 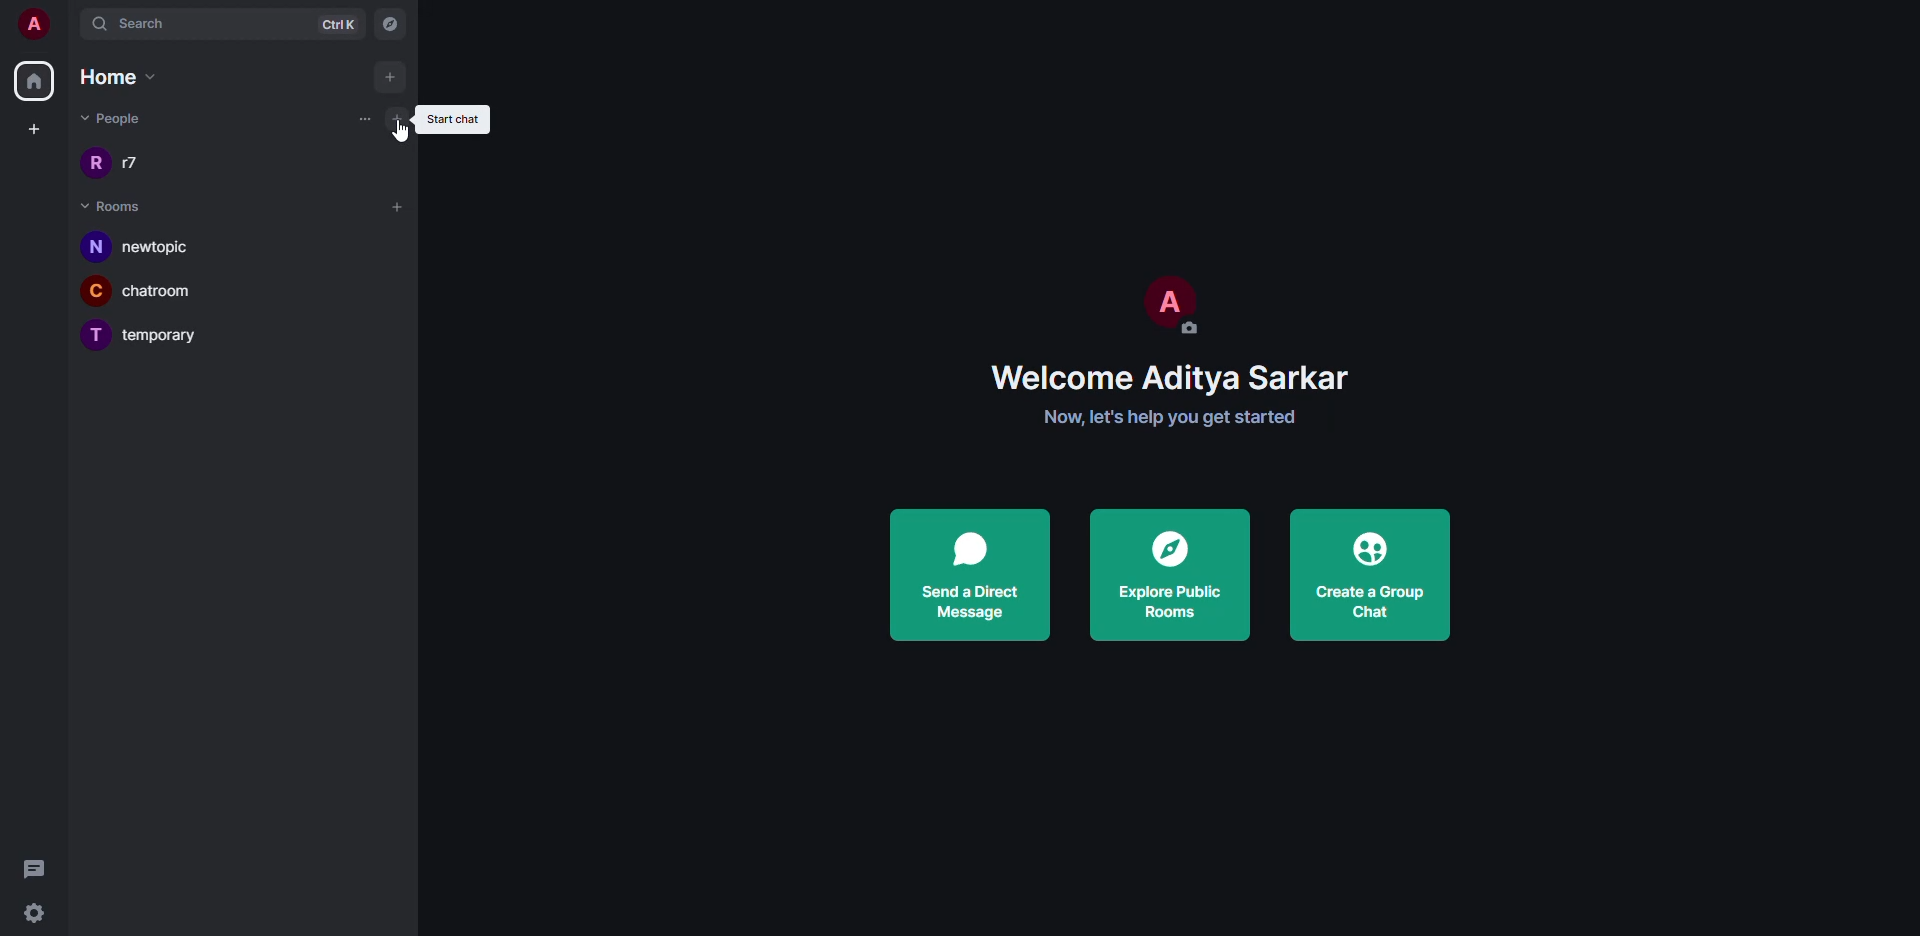 I want to click on C, so click(x=97, y=290).